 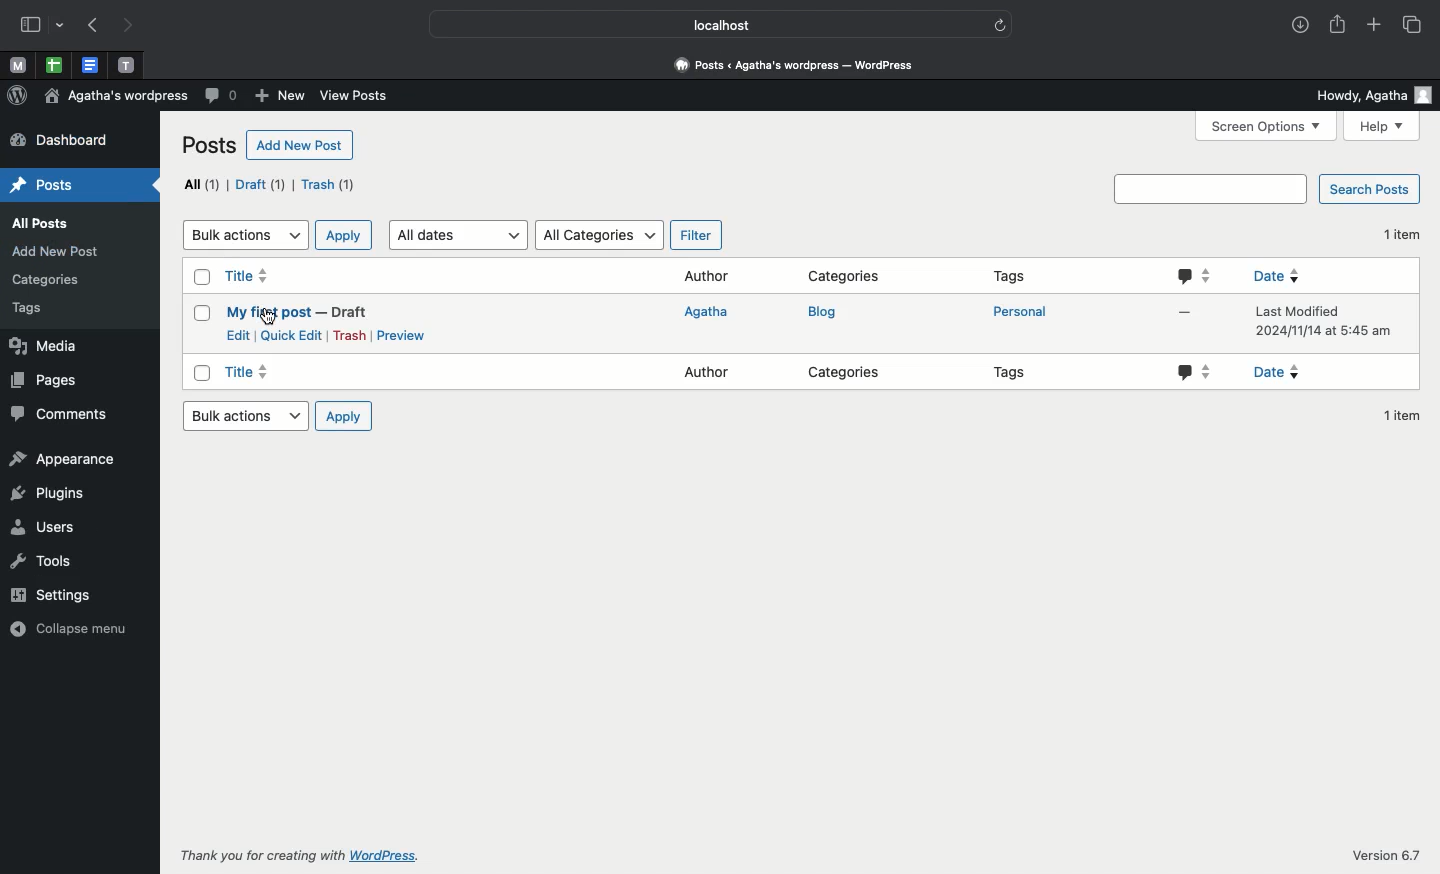 I want to click on Pages, so click(x=47, y=381).